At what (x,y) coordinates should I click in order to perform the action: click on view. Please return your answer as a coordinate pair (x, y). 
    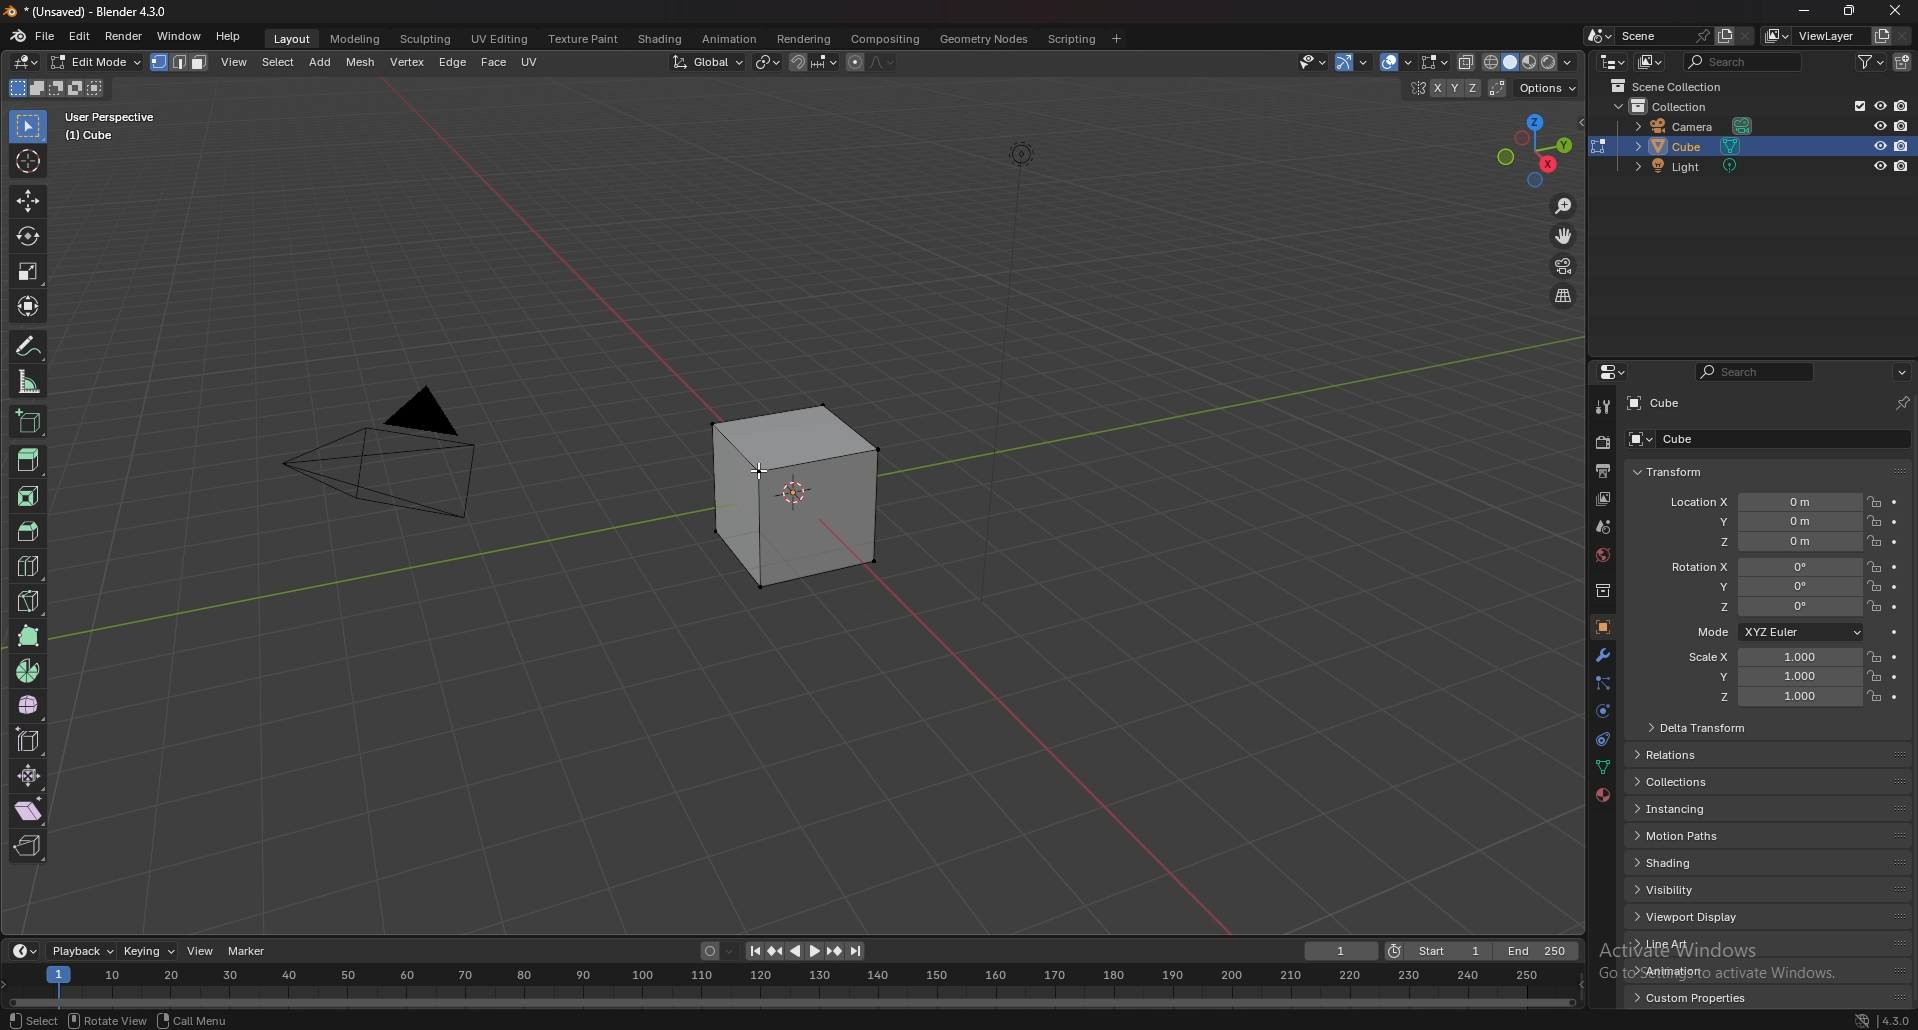
    Looking at the image, I should click on (198, 951).